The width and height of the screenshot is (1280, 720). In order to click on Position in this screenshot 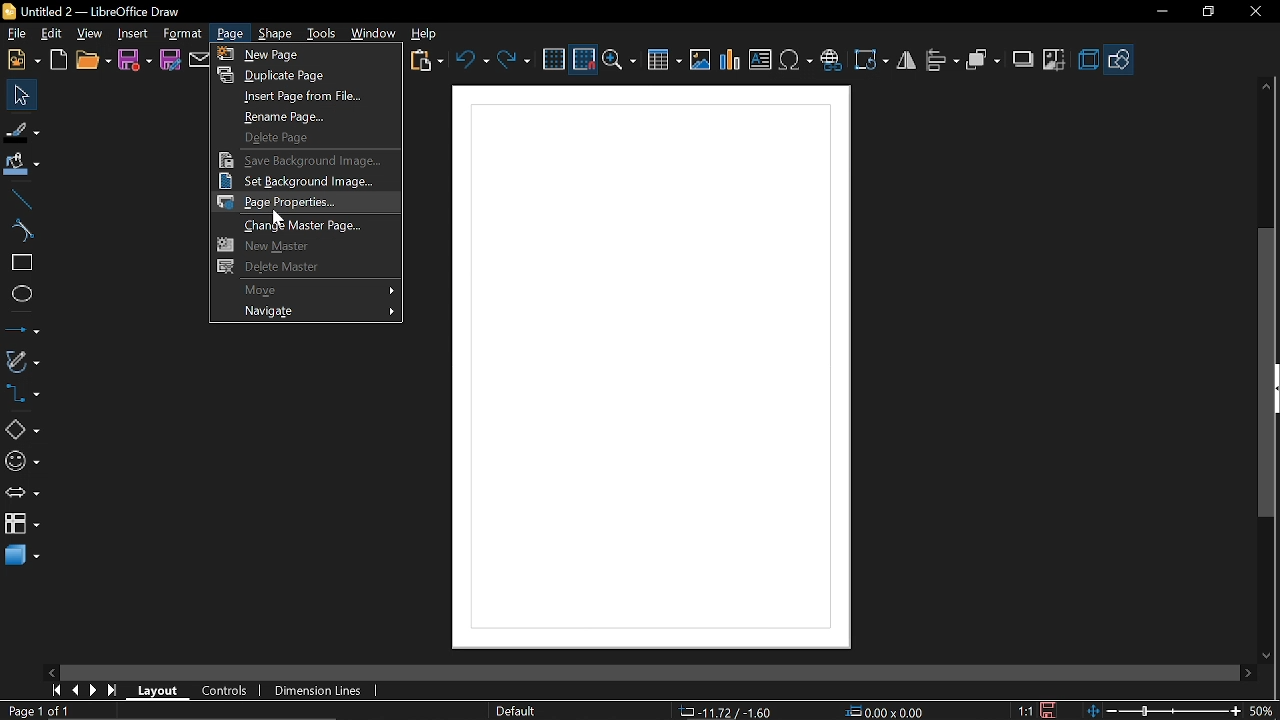, I will do `click(886, 710)`.